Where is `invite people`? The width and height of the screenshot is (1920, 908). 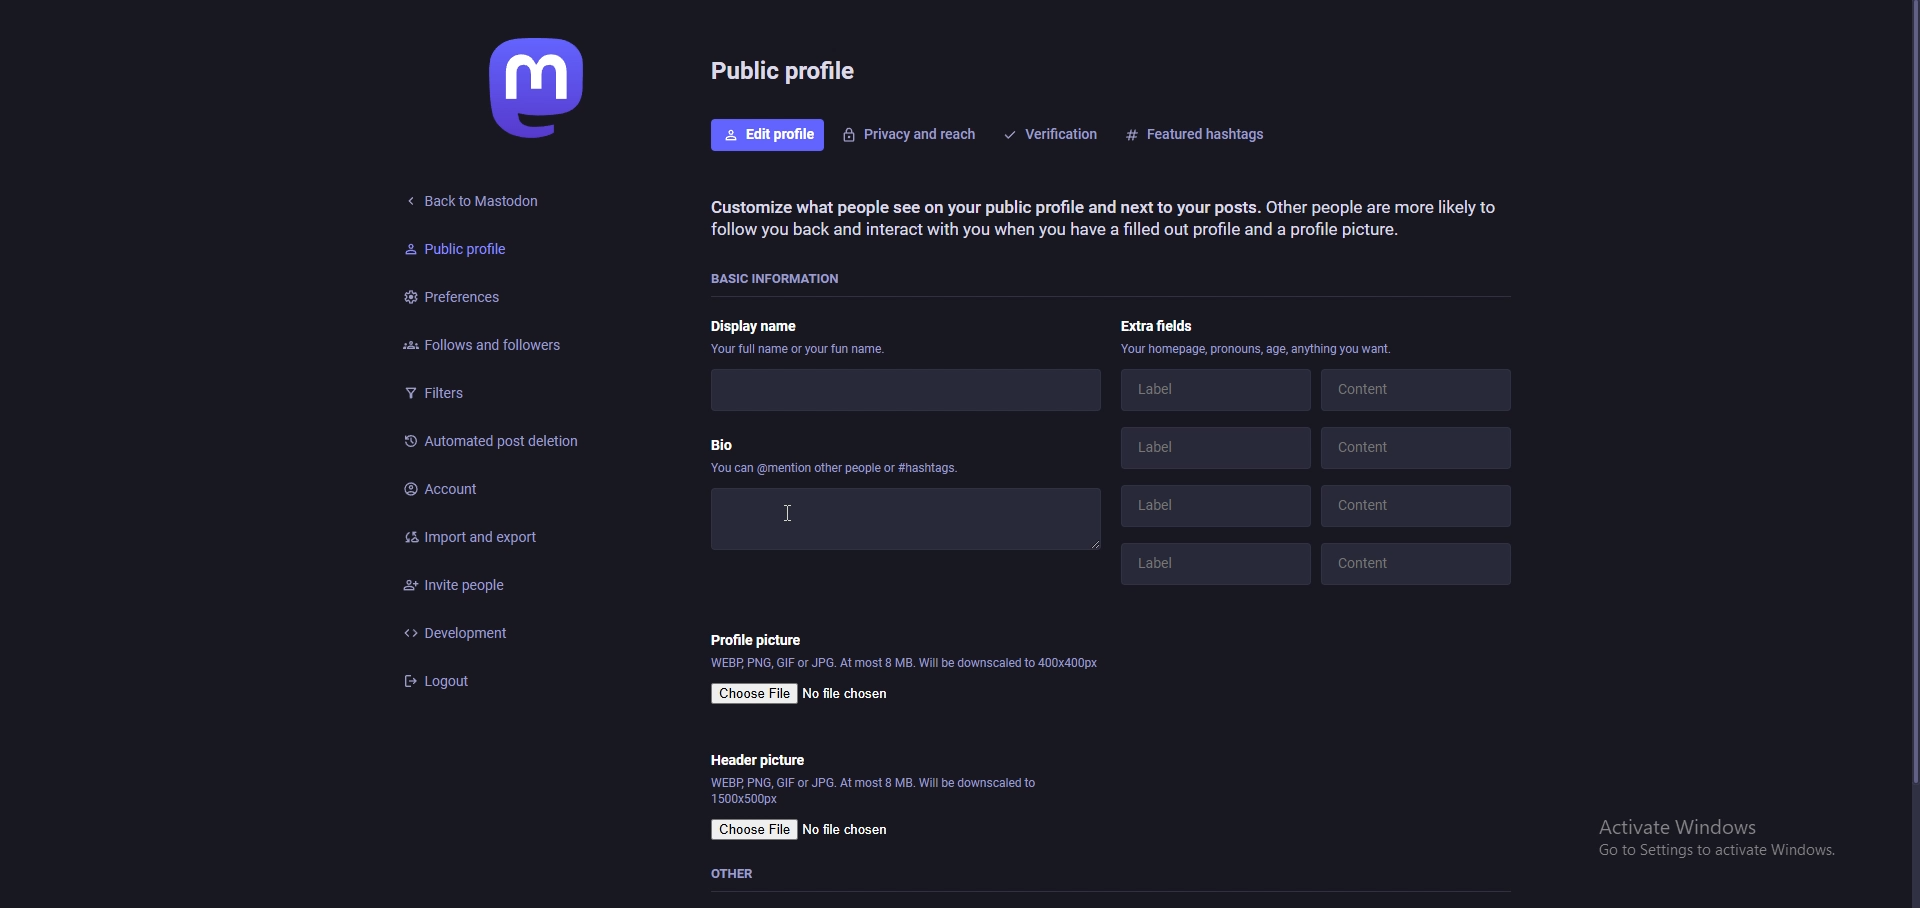 invite people is located at coordinates (496, 584).